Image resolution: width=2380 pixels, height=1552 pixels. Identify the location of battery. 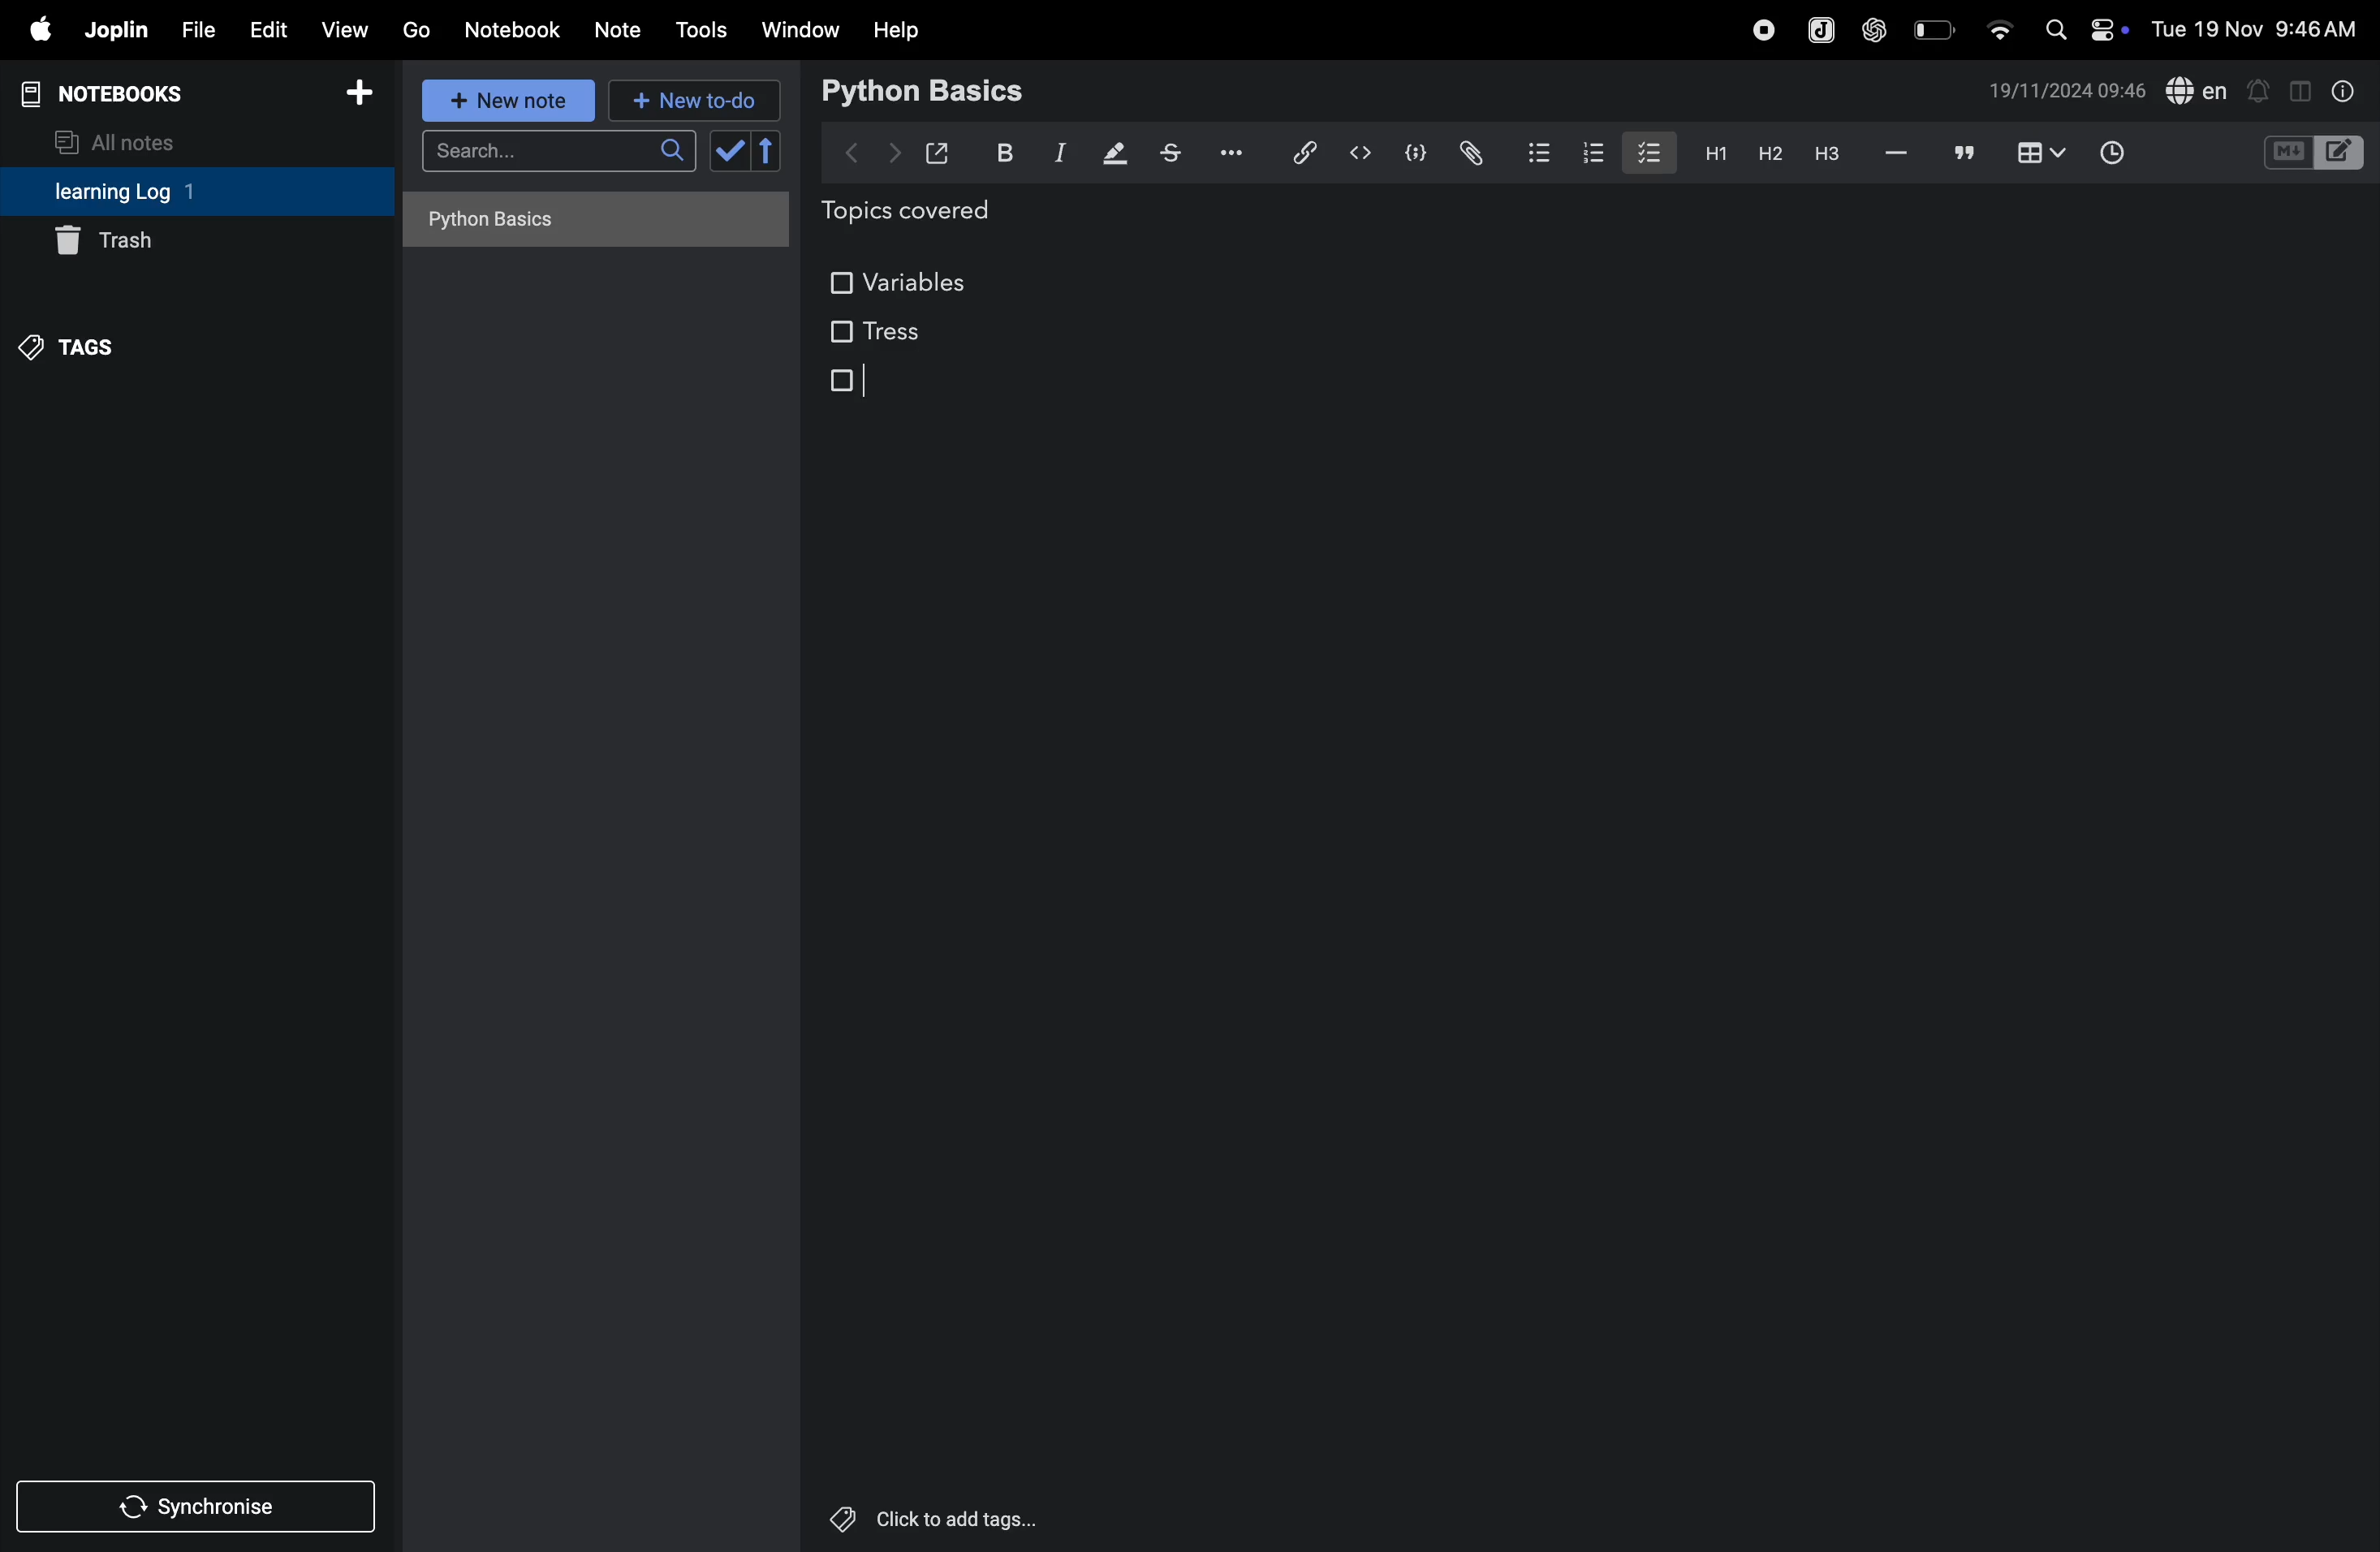
(1936, 28).